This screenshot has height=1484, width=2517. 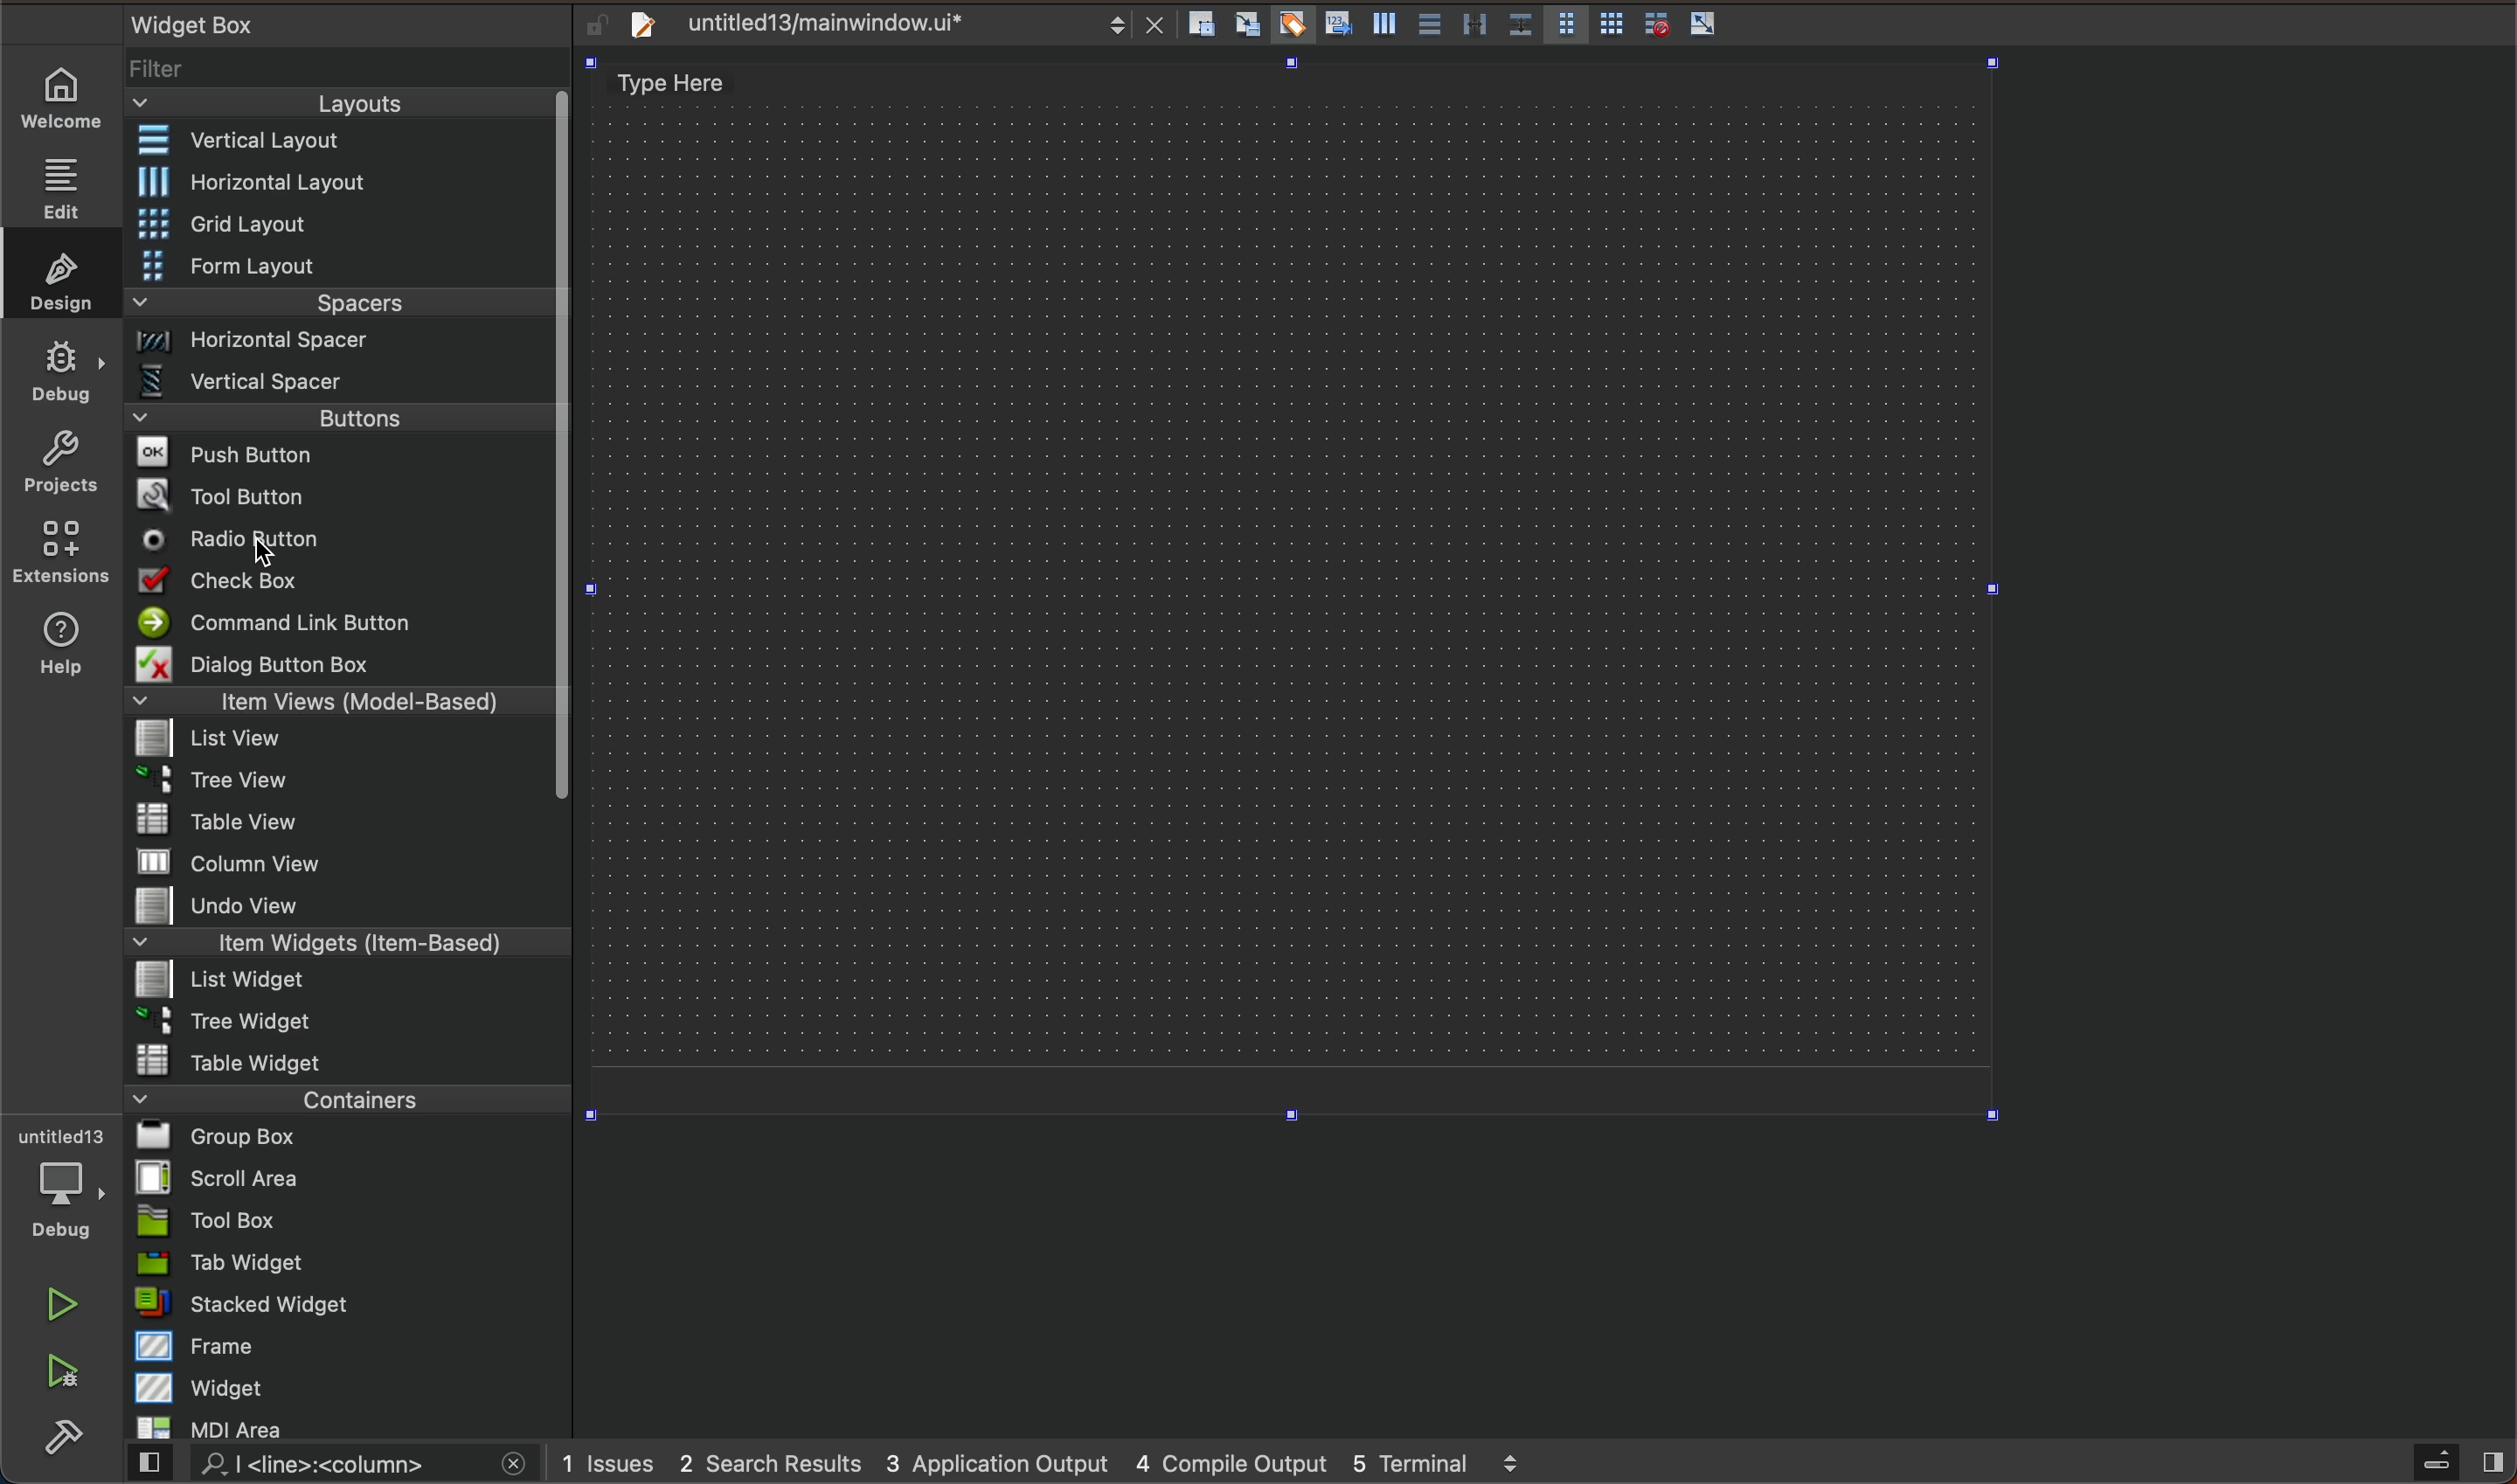 What do you see at coordinates (351, 1262) in the screenshot?
I see `tab` at bounding box center [351, 1262].